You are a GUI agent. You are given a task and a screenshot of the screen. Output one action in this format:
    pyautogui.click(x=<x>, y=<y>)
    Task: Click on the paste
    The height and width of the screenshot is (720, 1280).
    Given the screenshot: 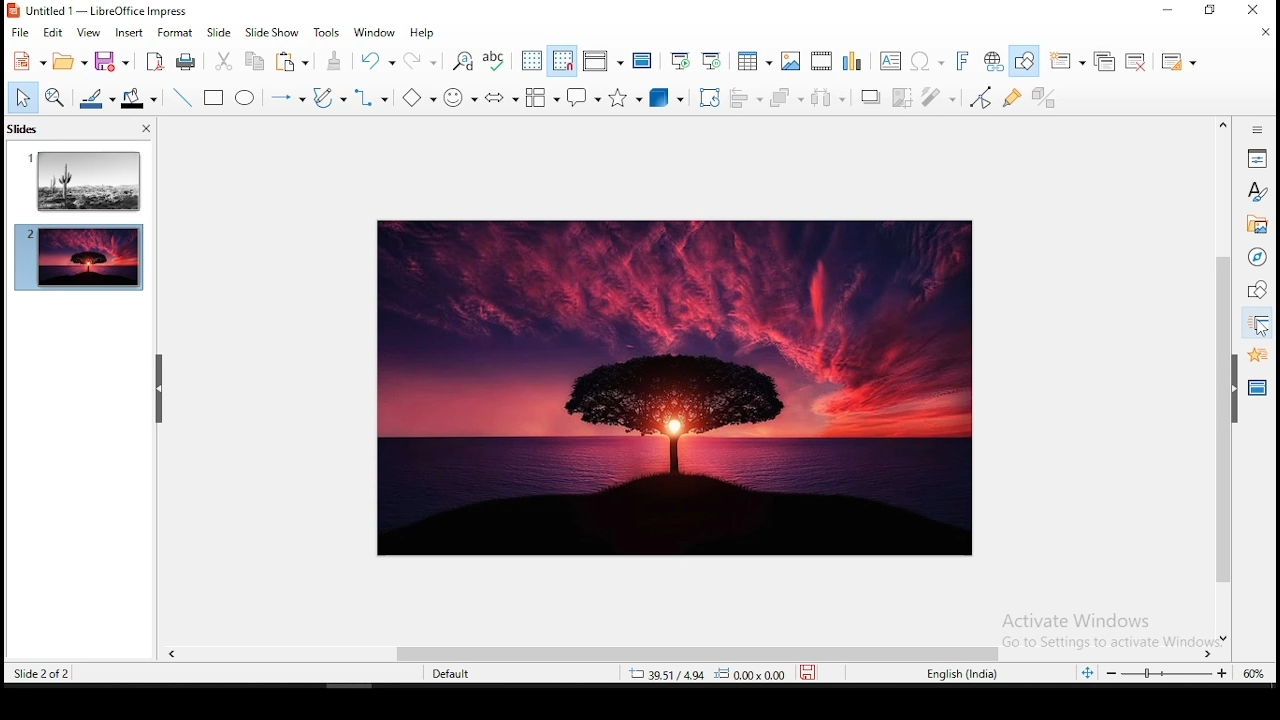 What is the action you would take?
    pyautogui.click(x=296, y=61)
    